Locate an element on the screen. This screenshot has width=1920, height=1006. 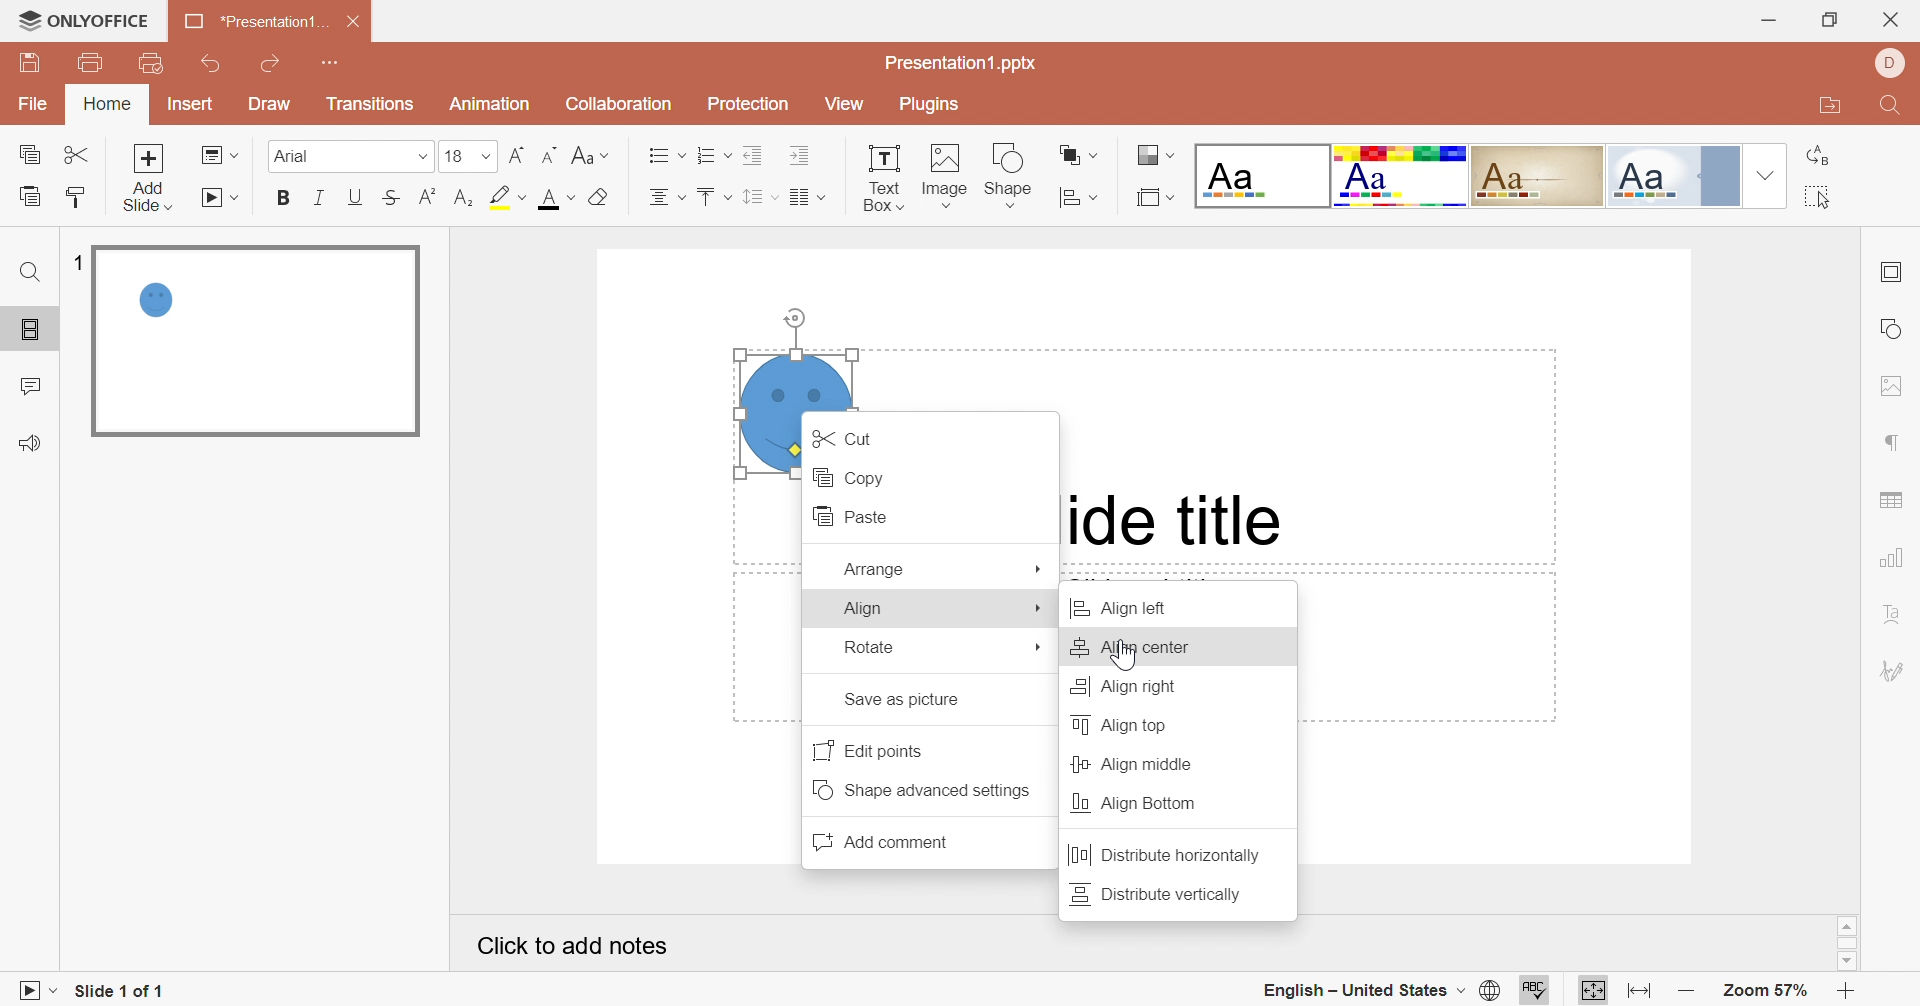
File is located at coordinates (38, 106).